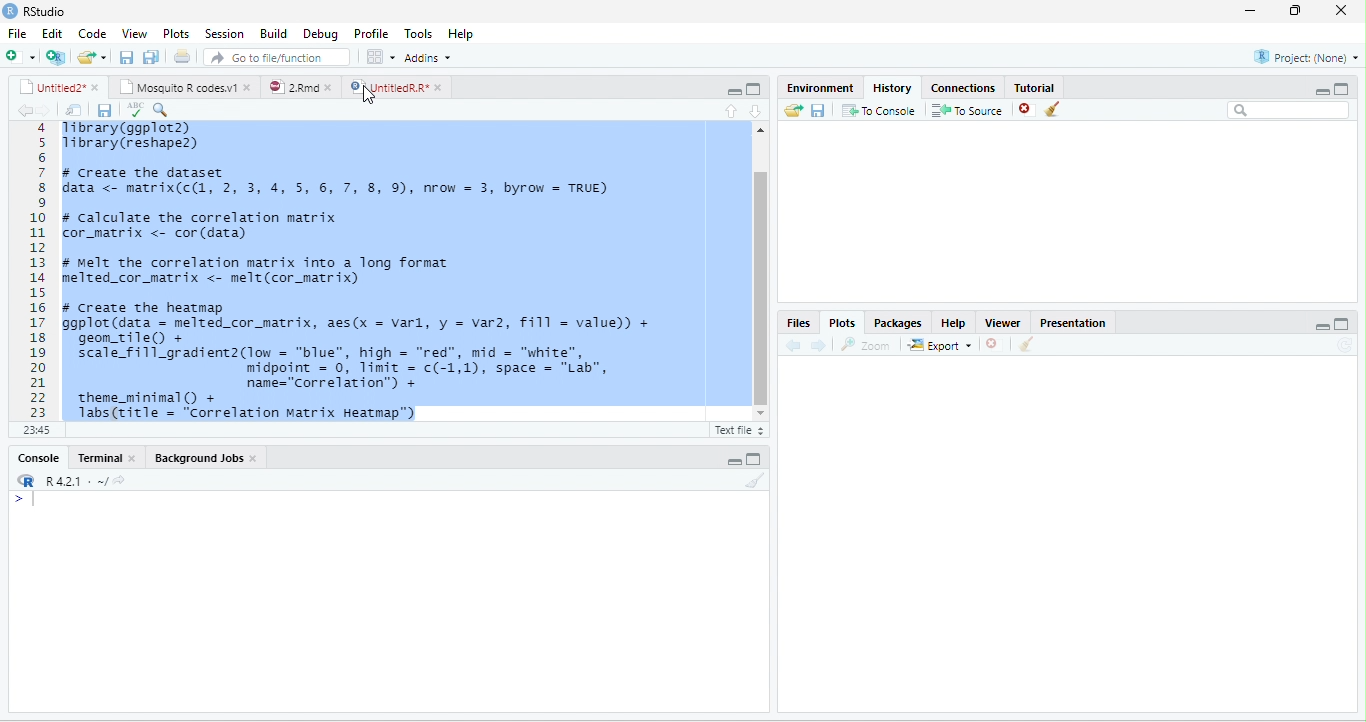 This screenshot has height=722, width=1366. What do you see at coordinates (1295, 58) in the screenshot?
I see `project none` at bounding box center [1295, 58].